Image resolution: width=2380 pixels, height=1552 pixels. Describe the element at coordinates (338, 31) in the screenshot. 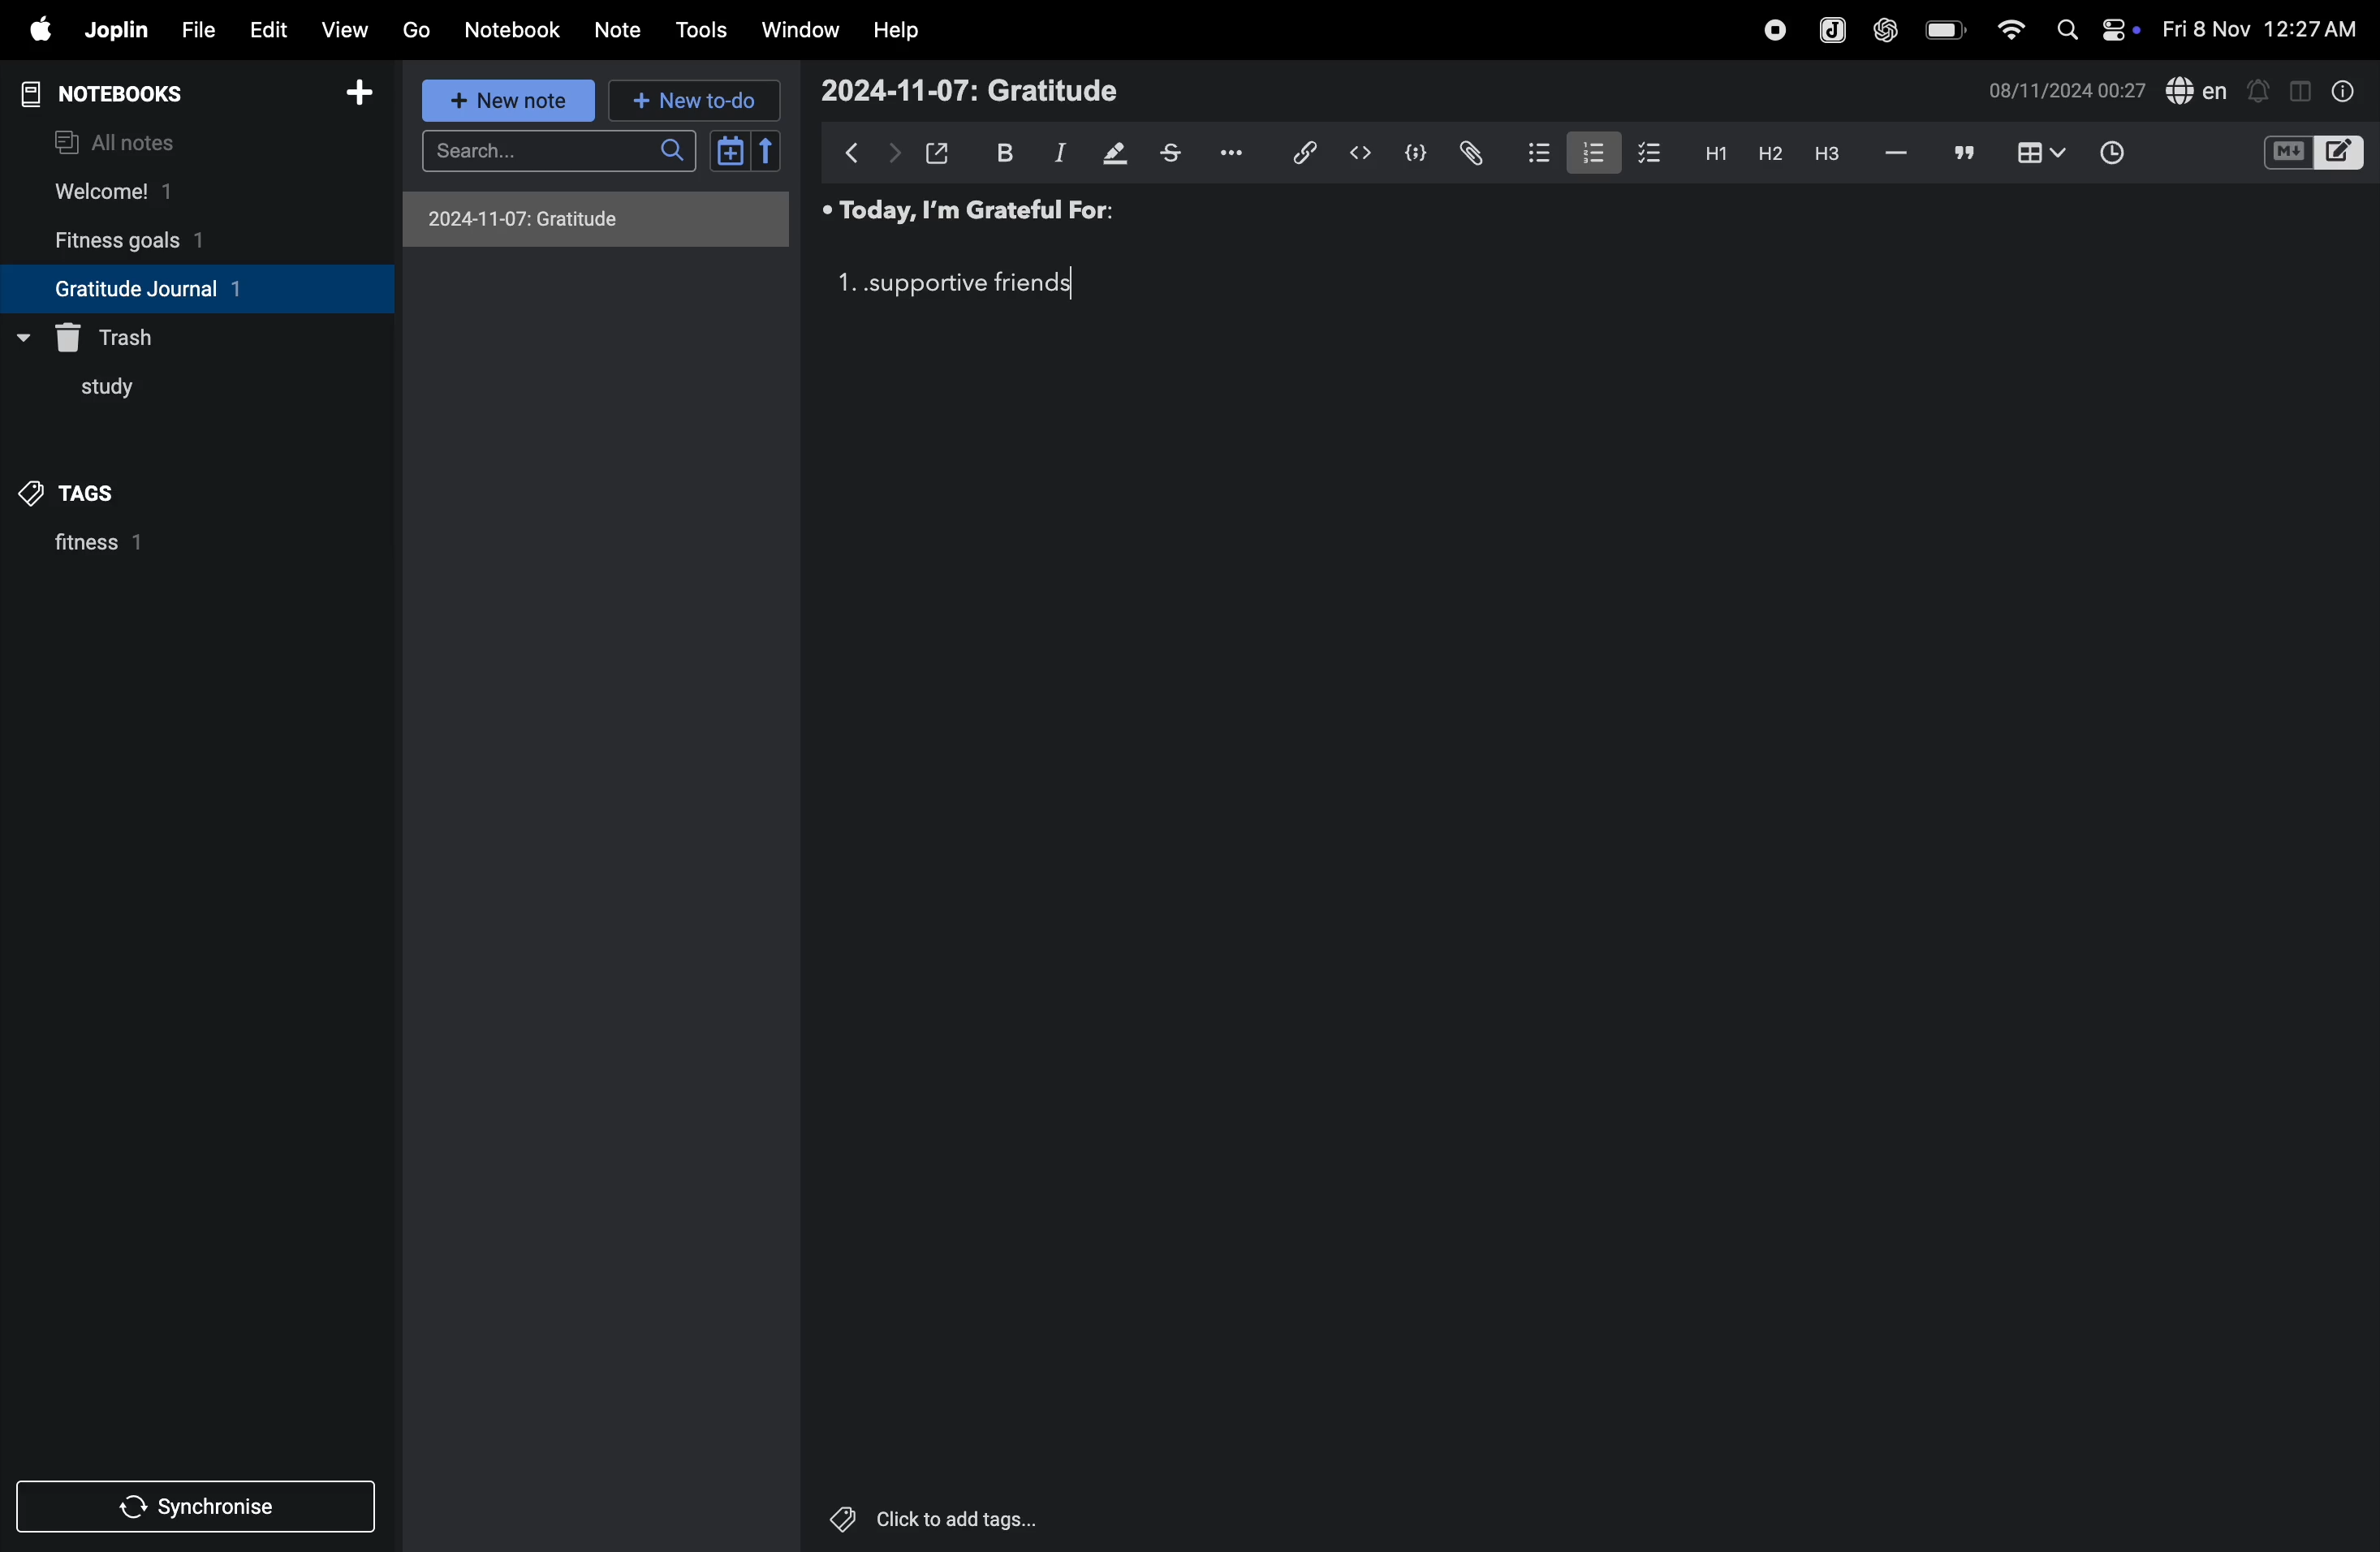

I see `view` at that location.